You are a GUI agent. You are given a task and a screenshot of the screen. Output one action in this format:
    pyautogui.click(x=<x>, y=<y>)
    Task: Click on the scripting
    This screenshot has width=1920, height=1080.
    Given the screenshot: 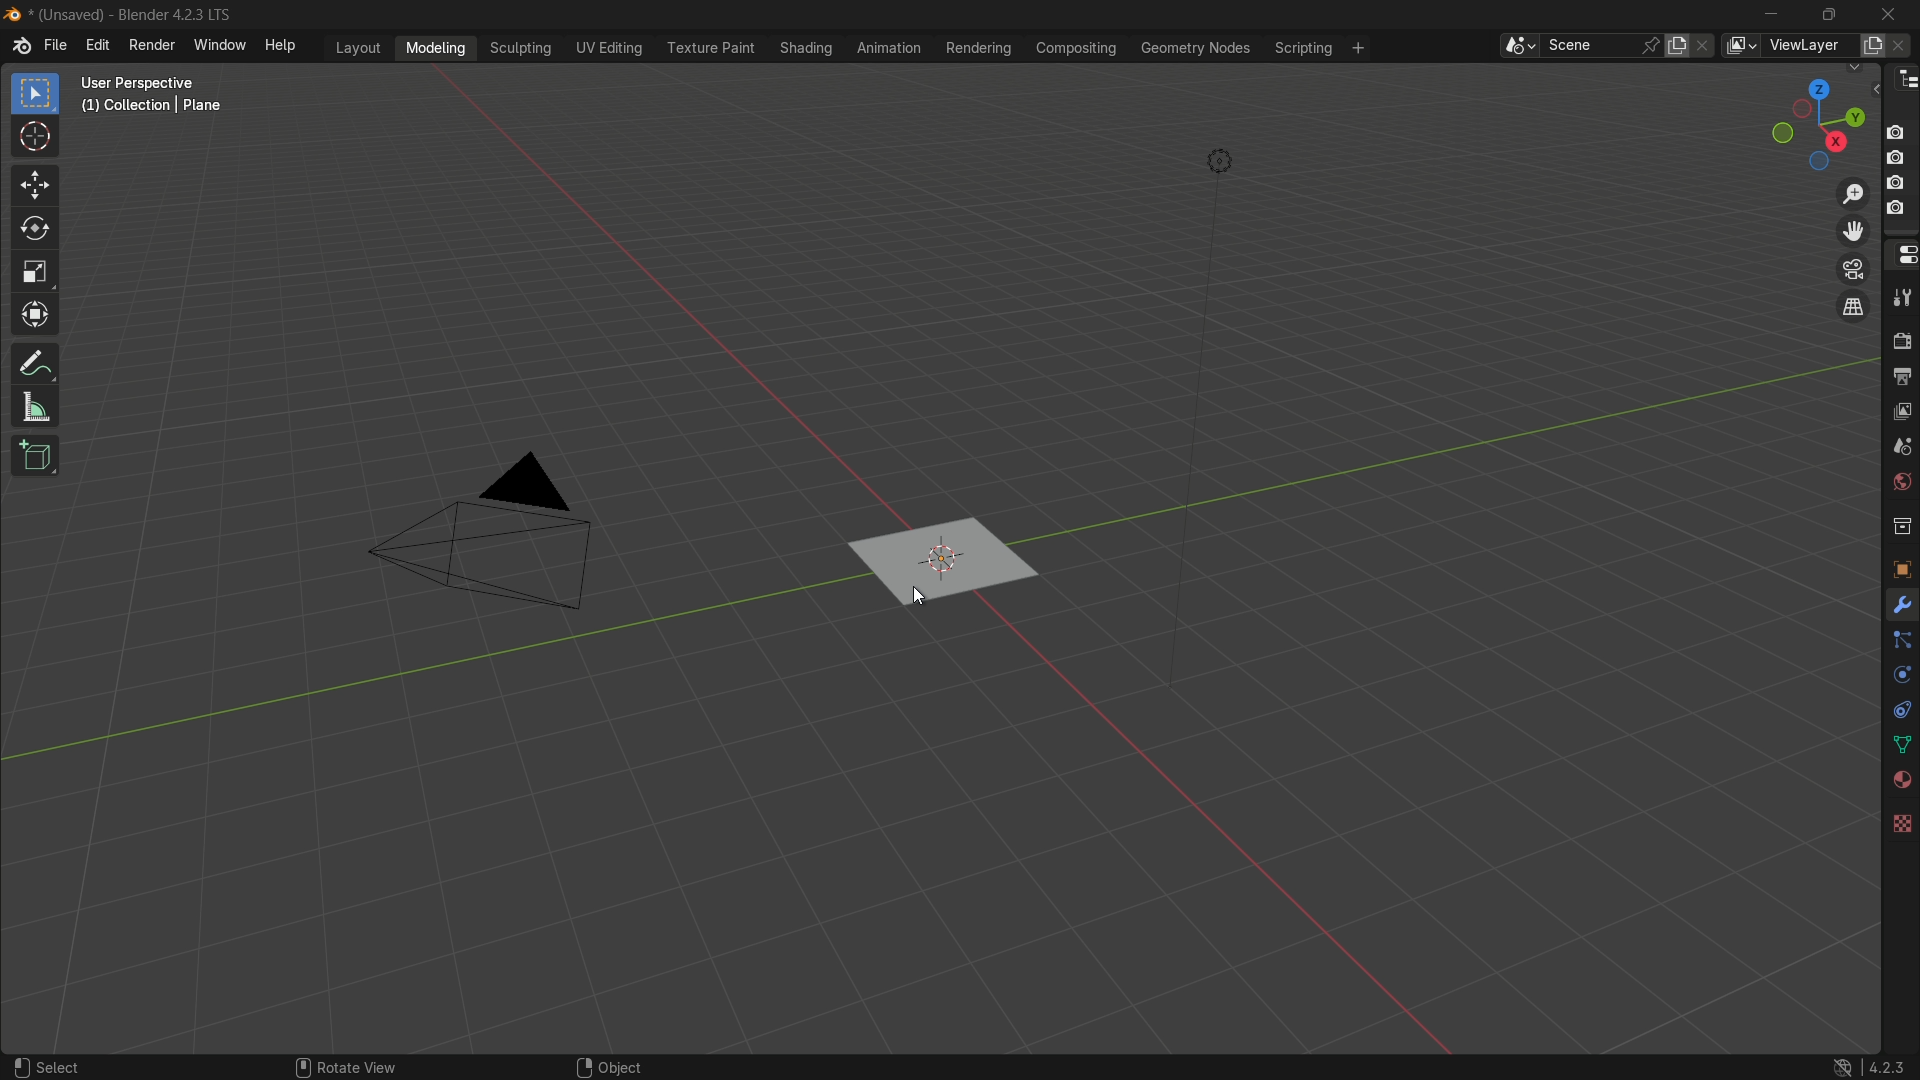 What is the action you would take?
    pyautogui.click(x=1300, y=49)
    